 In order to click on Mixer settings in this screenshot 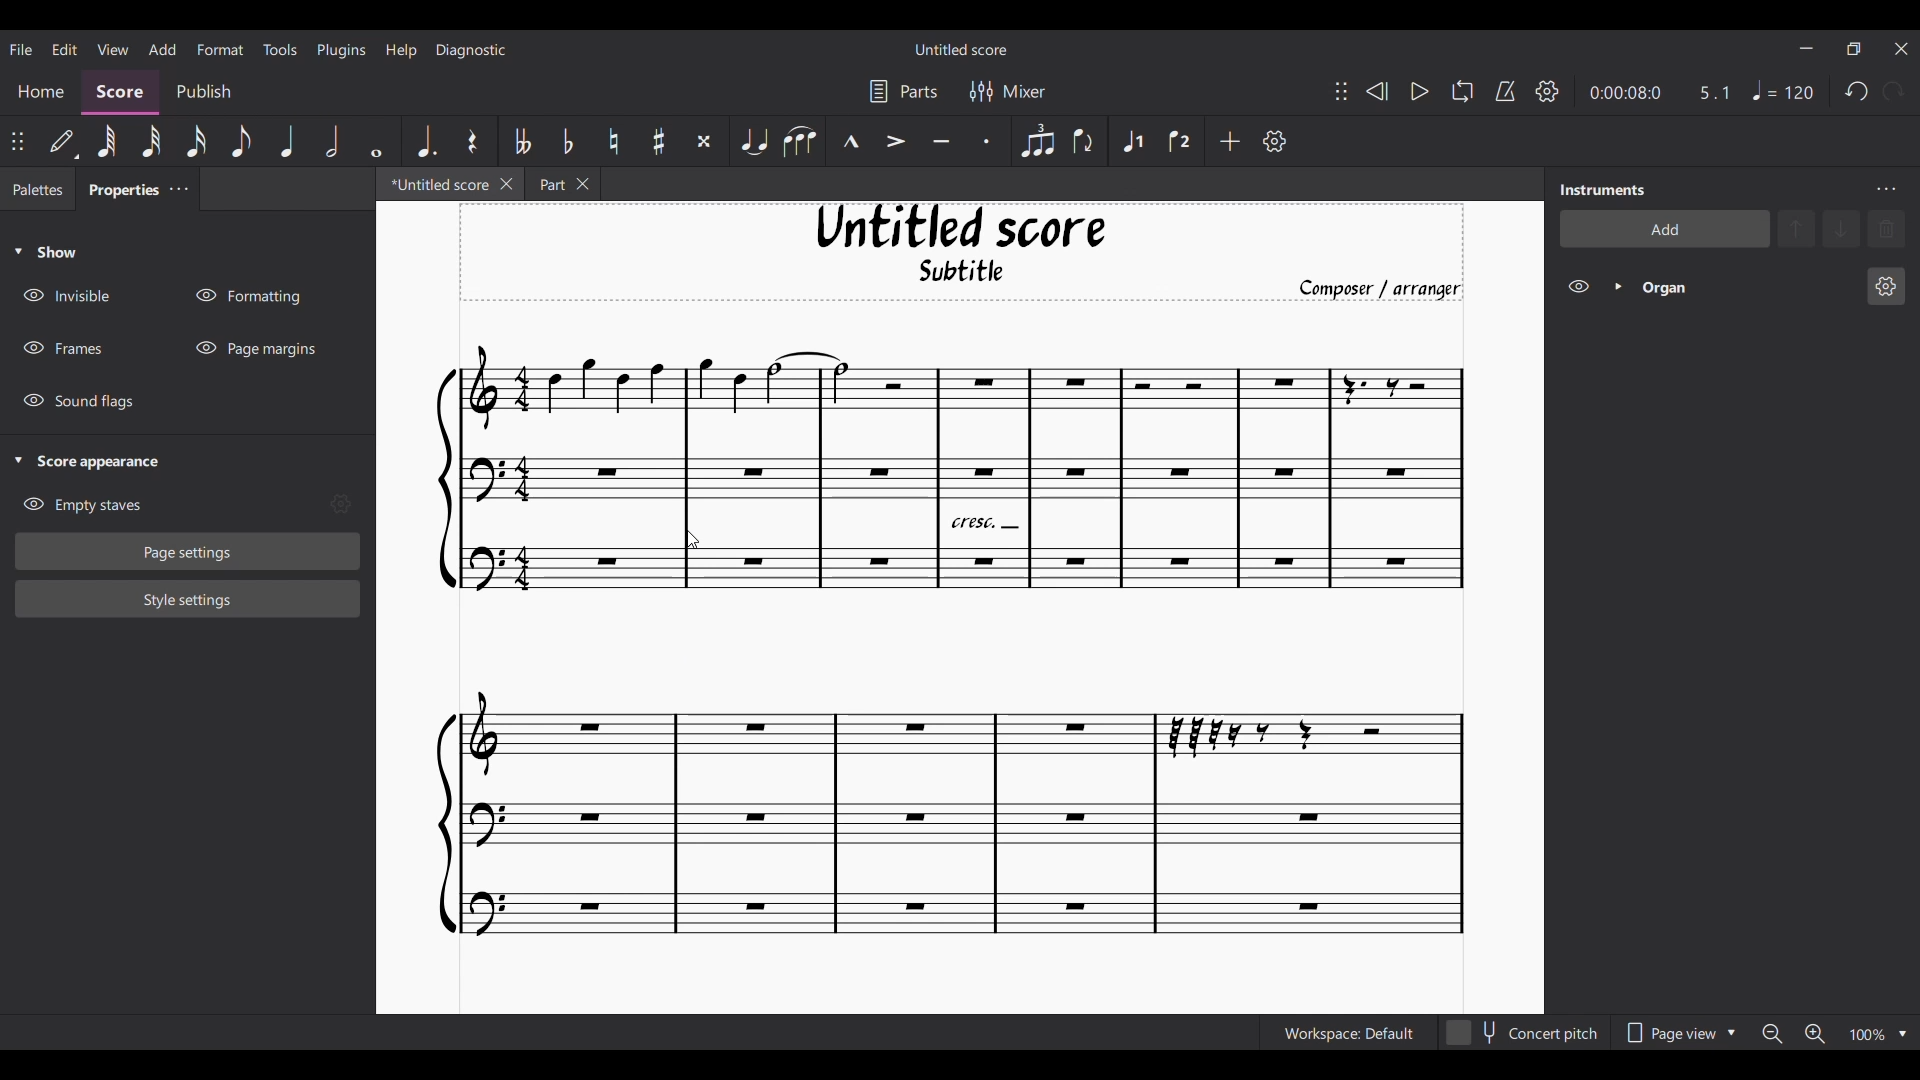, I will do `click(1008, 91)`.